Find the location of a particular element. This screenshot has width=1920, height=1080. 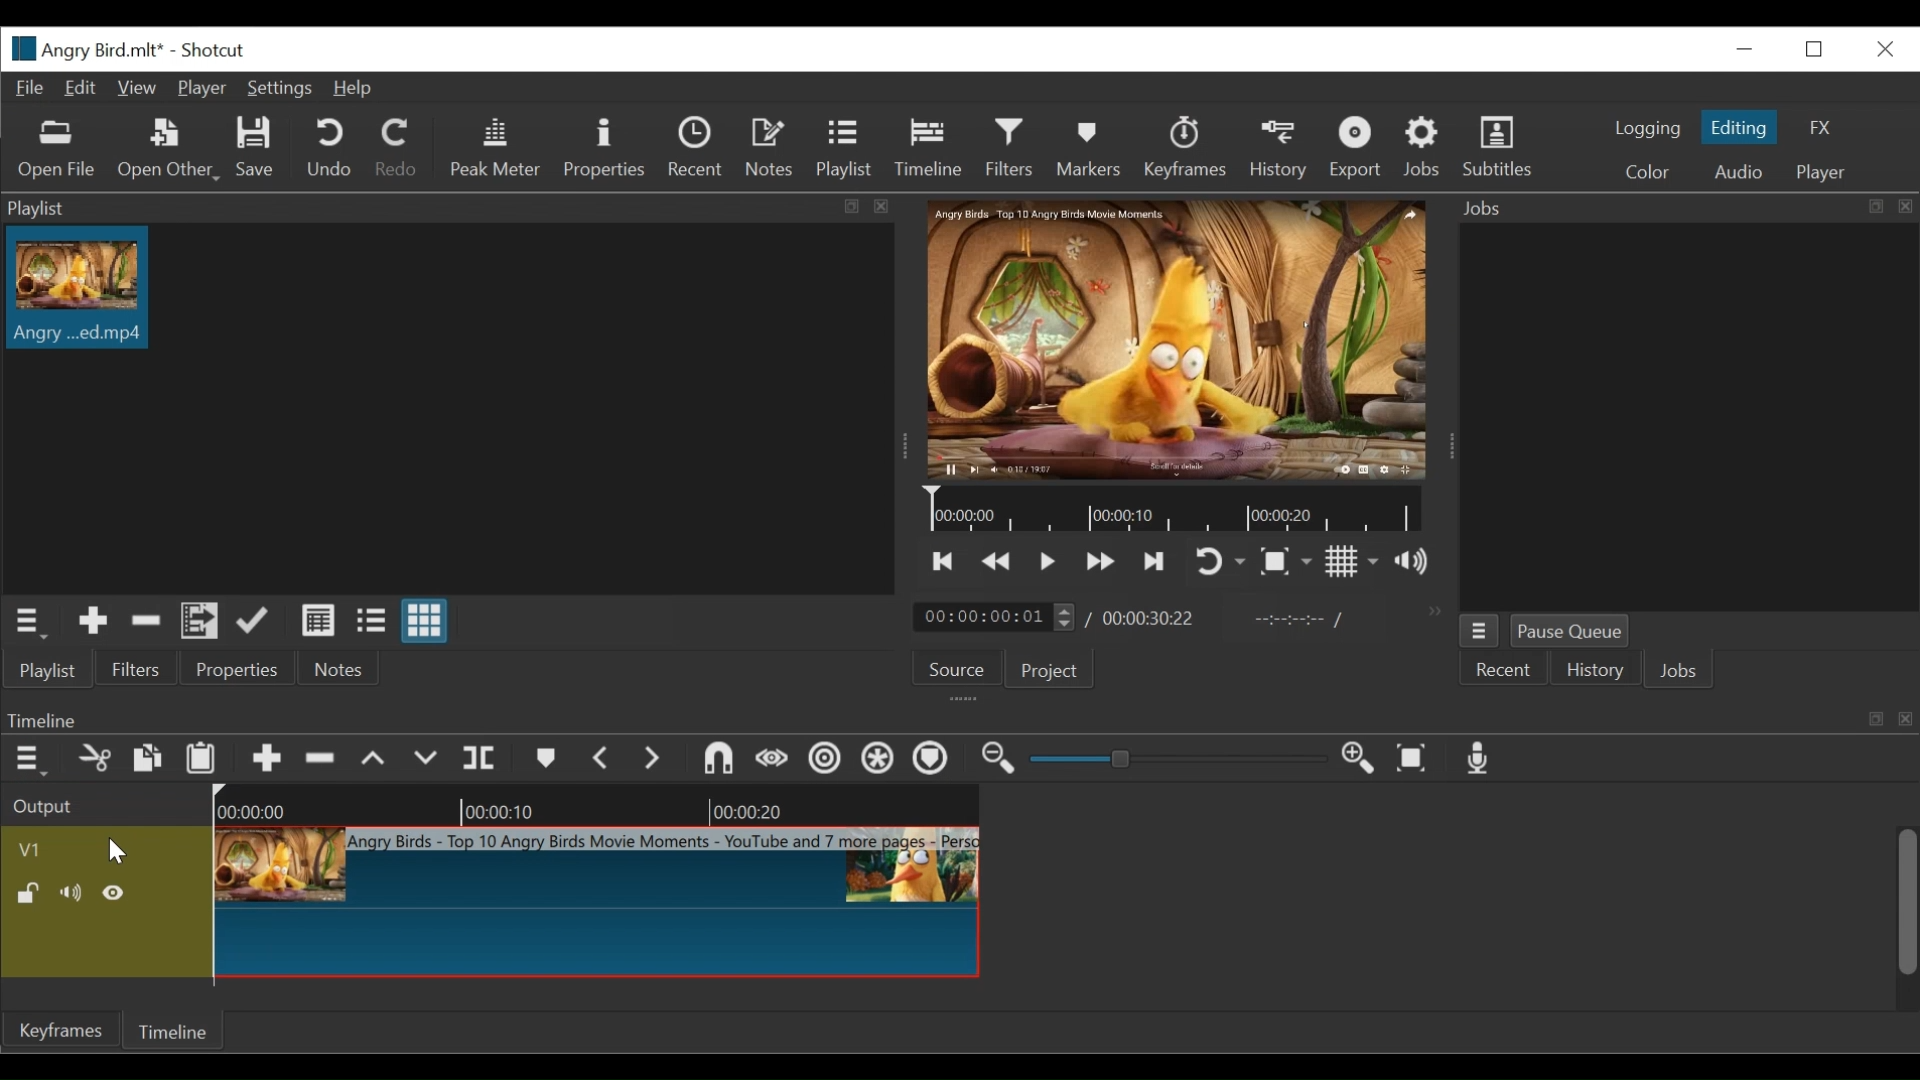

Append is located at coordinates (268, 759).